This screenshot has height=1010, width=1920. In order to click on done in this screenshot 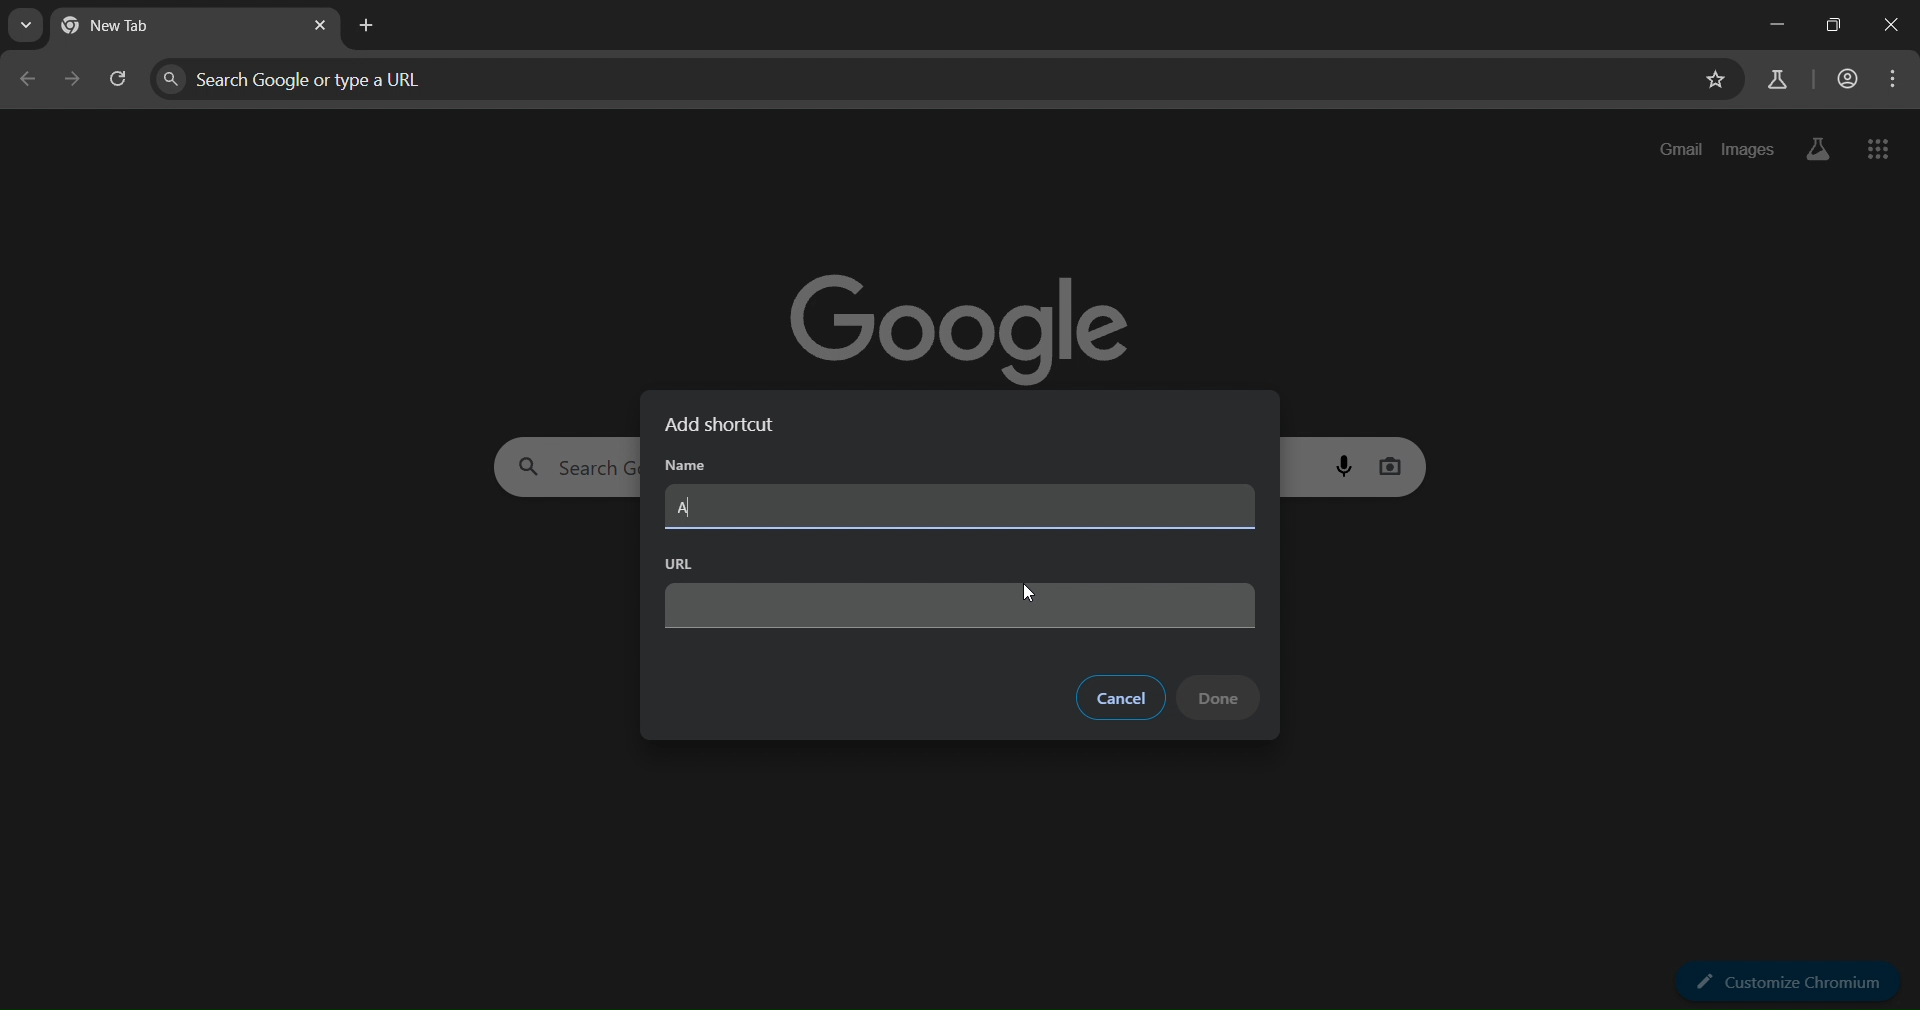, I will do `click(1220, 697)`.